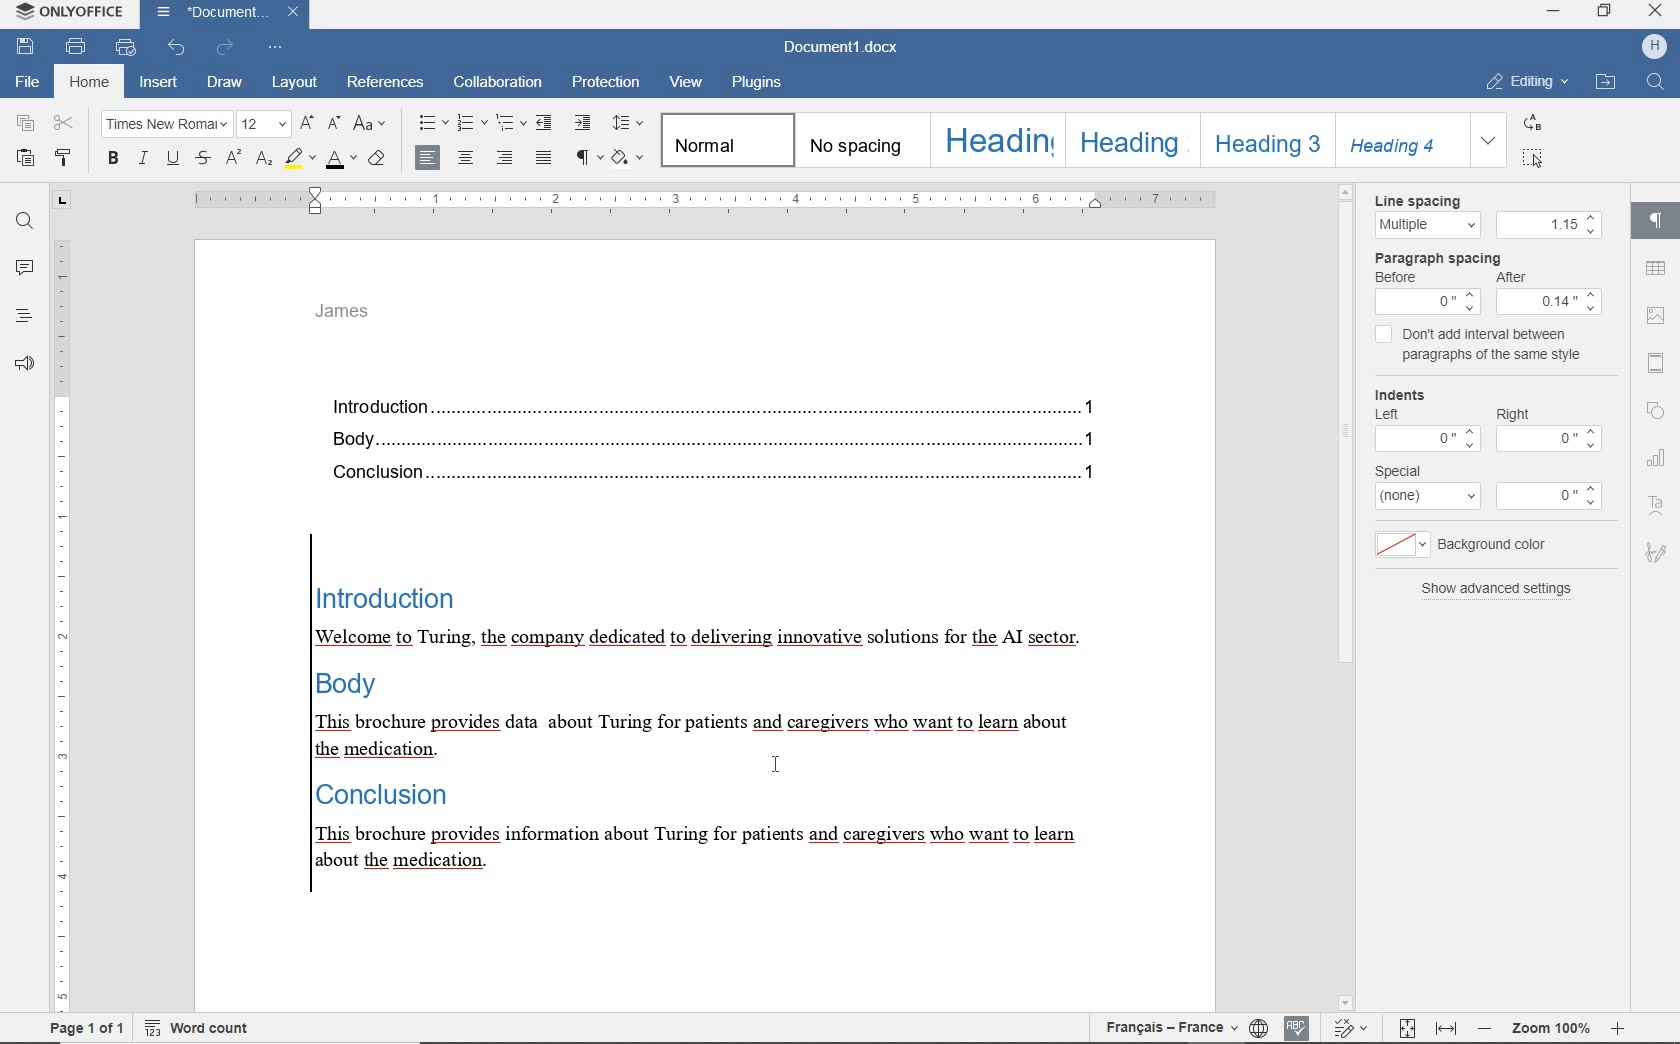  I want to click on  vertical line added in the margin, so click(309, 717).